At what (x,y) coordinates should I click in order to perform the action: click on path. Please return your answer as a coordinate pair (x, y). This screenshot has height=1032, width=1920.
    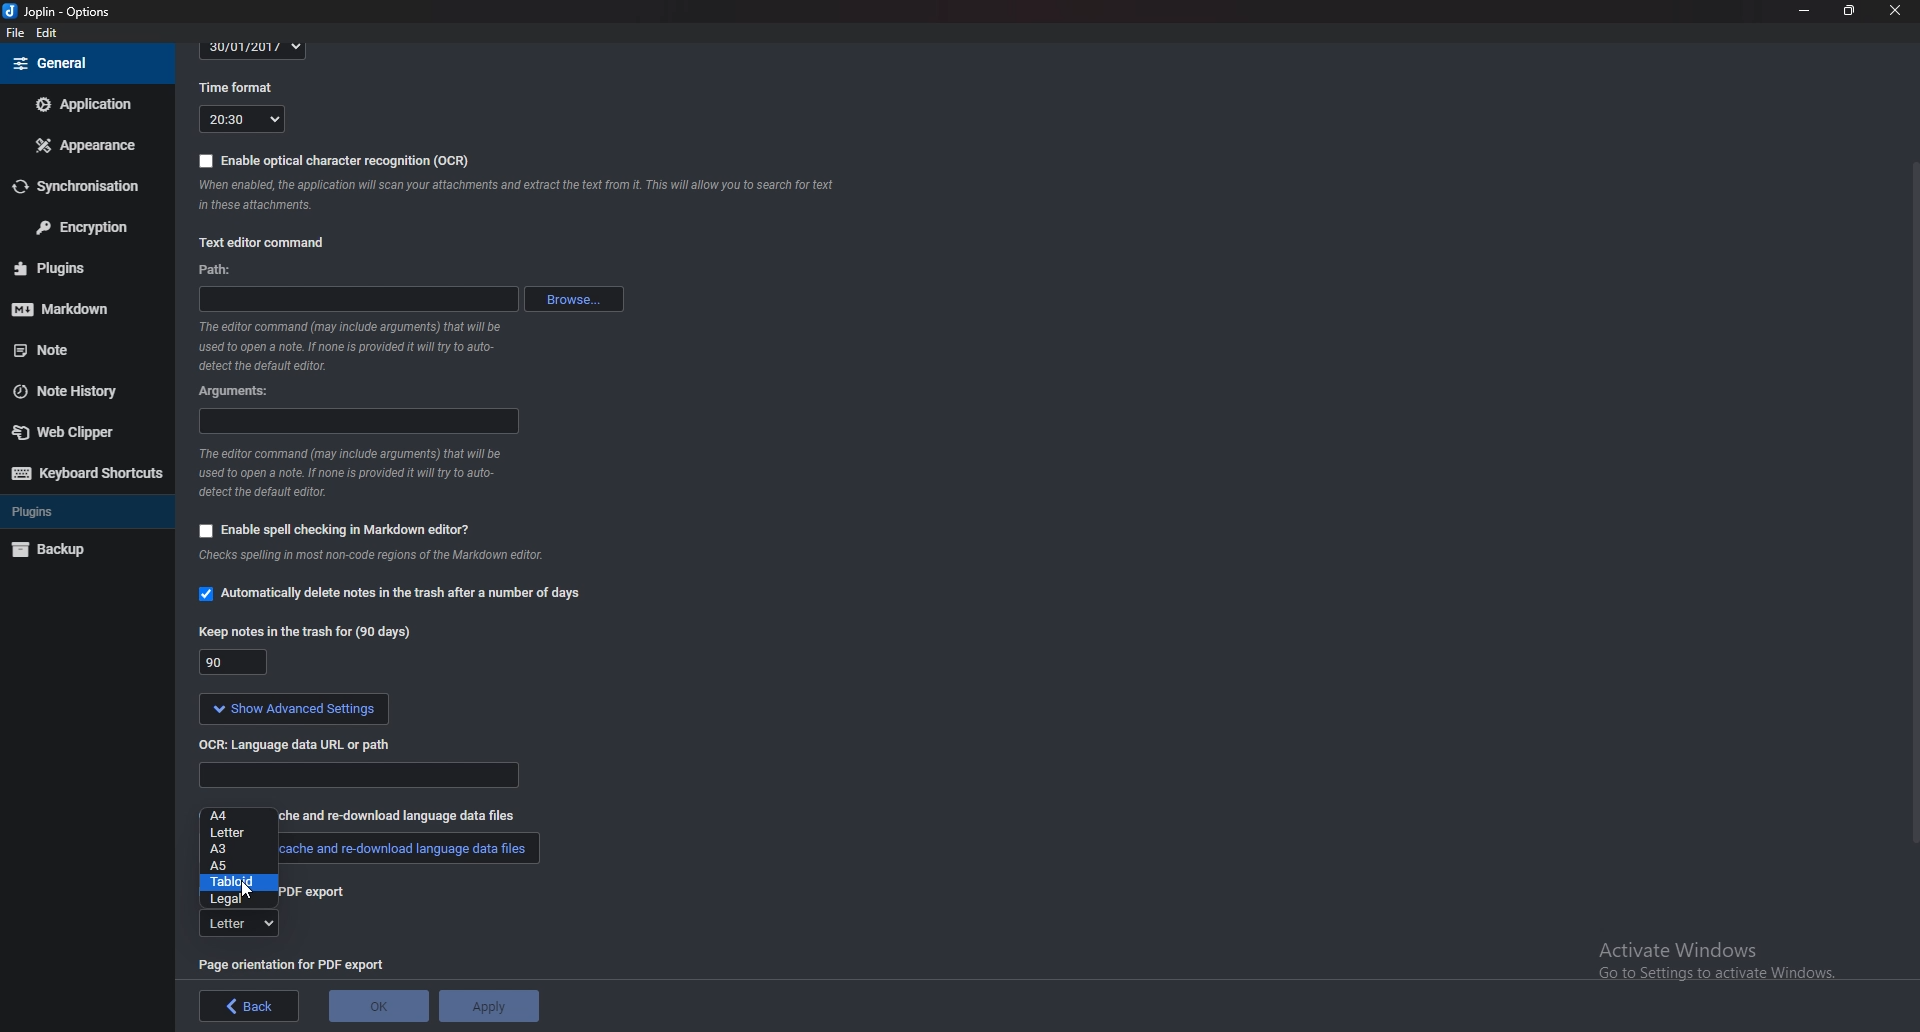
    Looking at the image, I should click on (358, 301).